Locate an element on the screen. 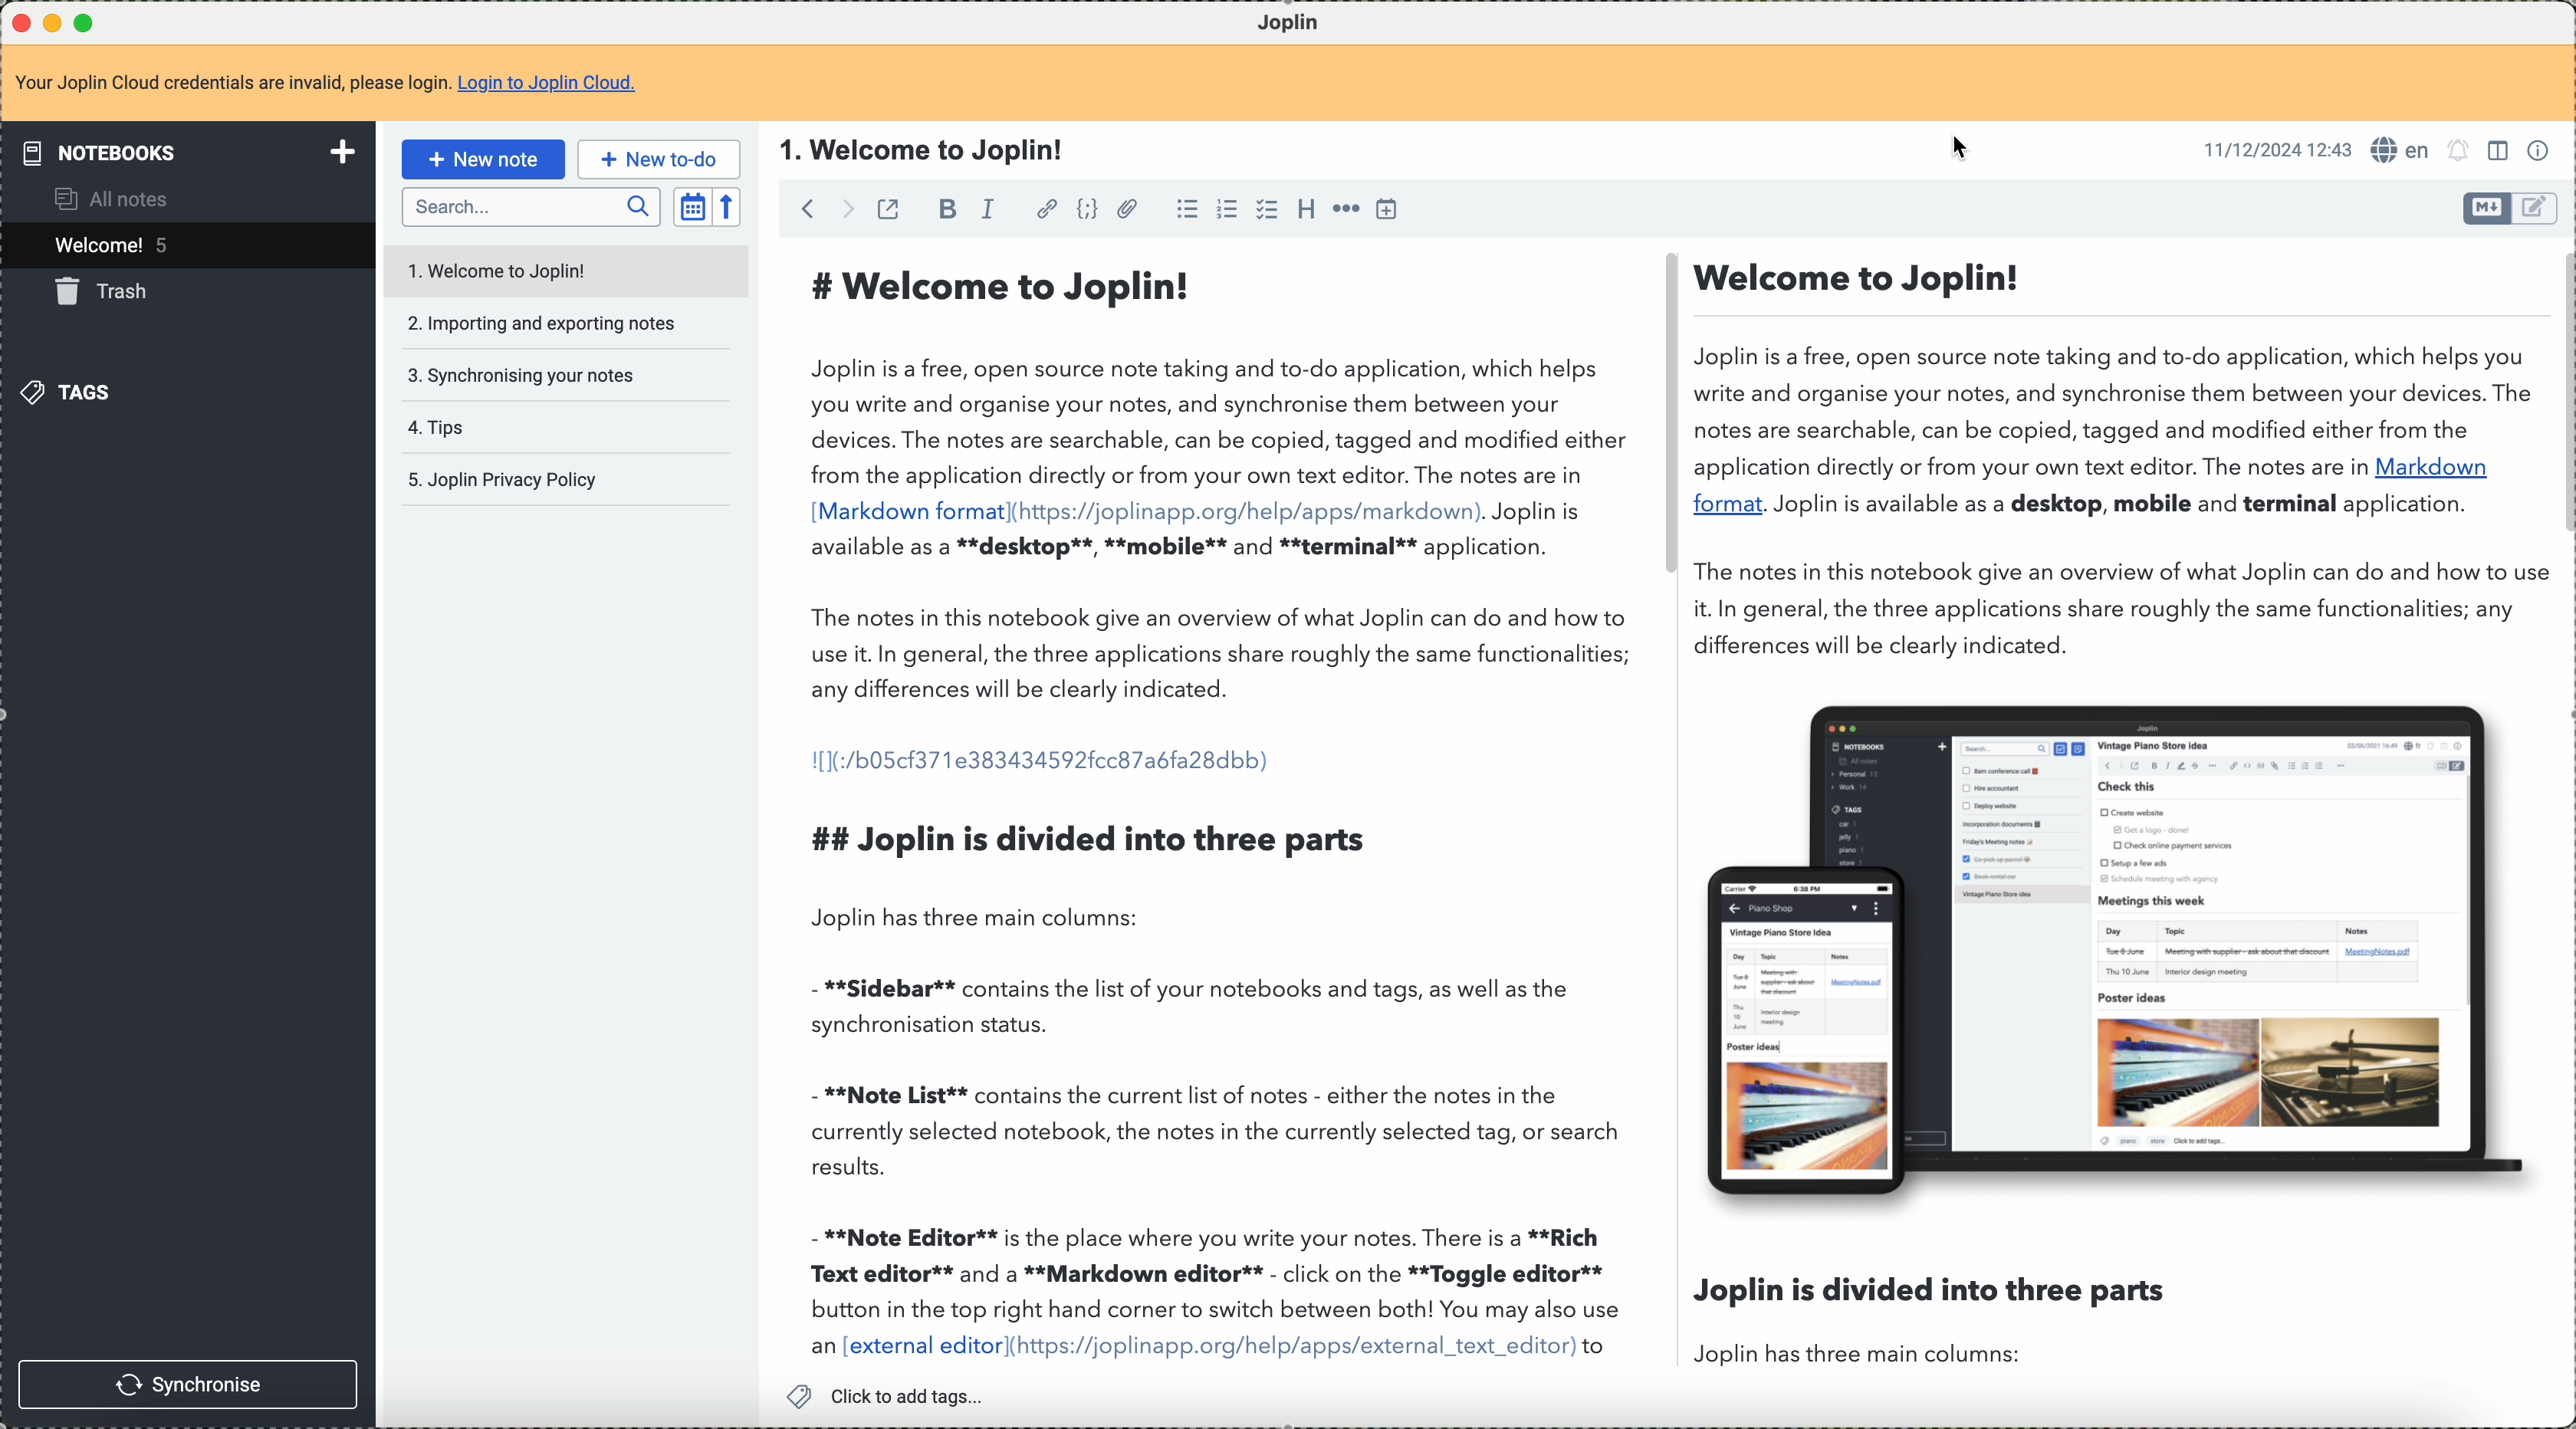  navigate back note is located at coordinates (811, 208).